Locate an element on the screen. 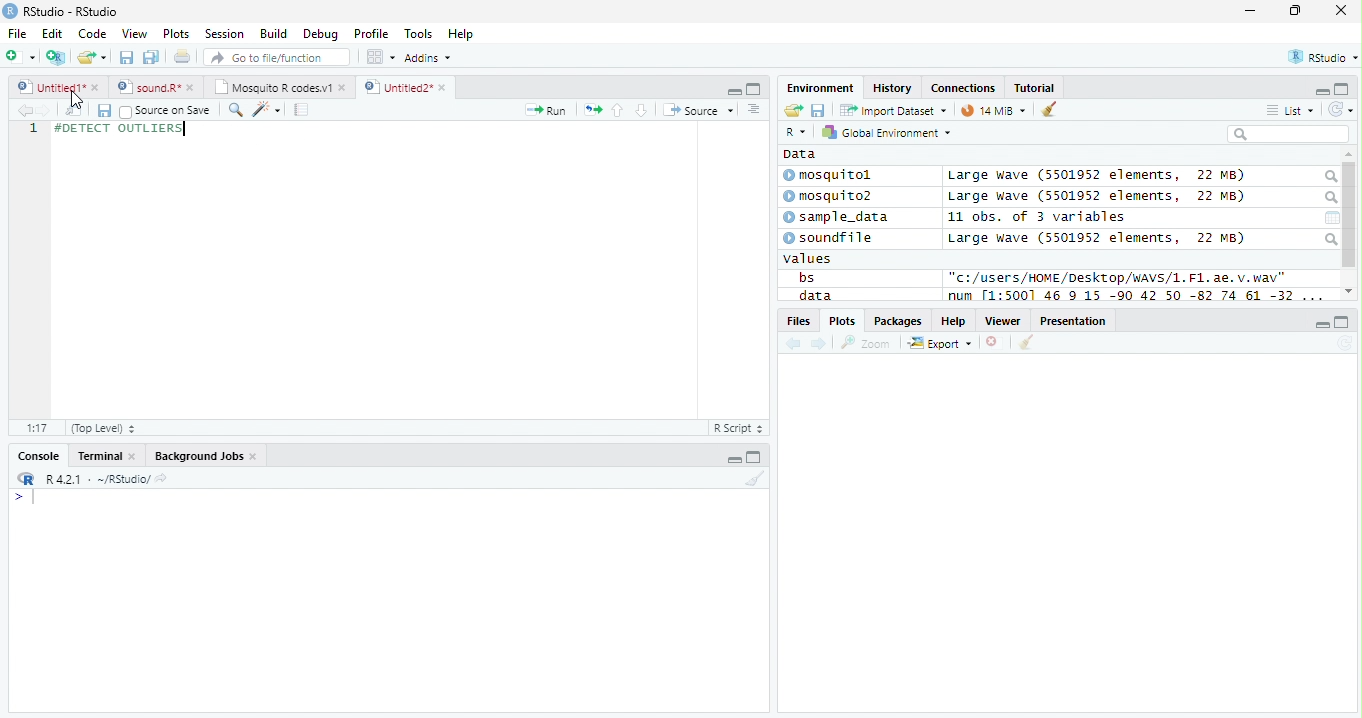 Image resolution: width=1362 pixels, height=718 pixels. new file is located at coordinates (21, 57).